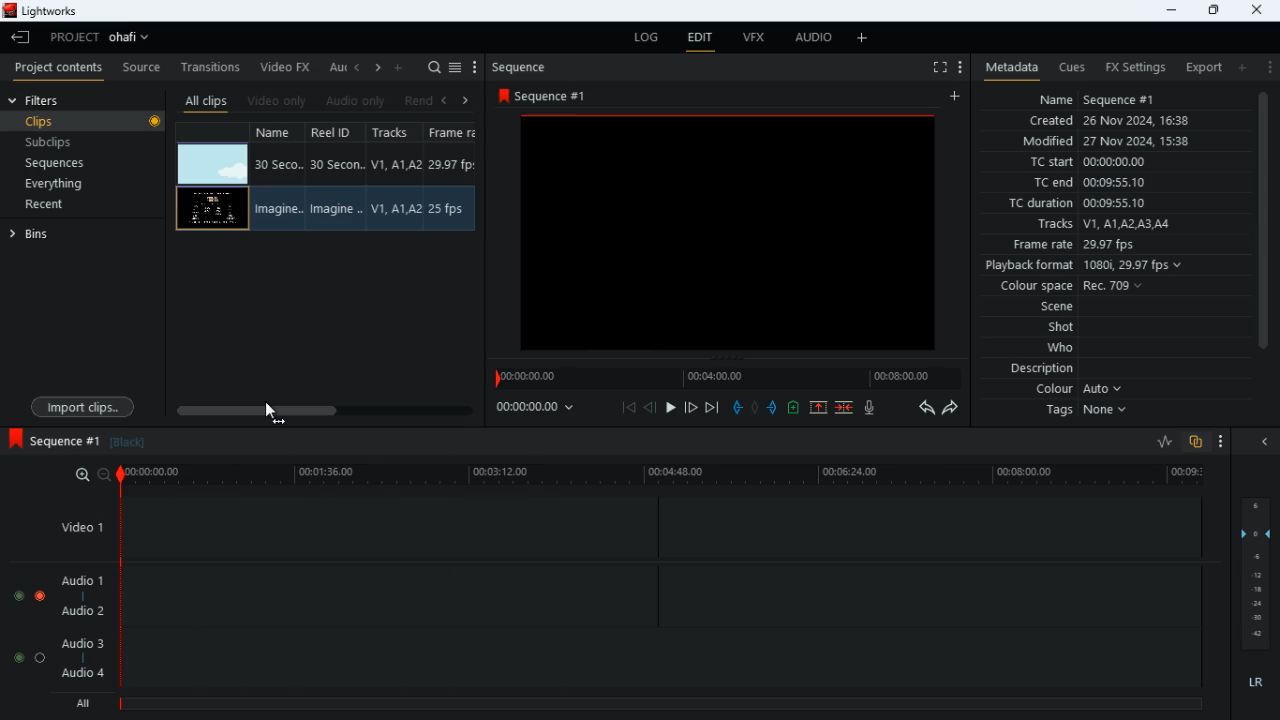 The image size is (1280, 720). I want to click on log, so click(639, 40).